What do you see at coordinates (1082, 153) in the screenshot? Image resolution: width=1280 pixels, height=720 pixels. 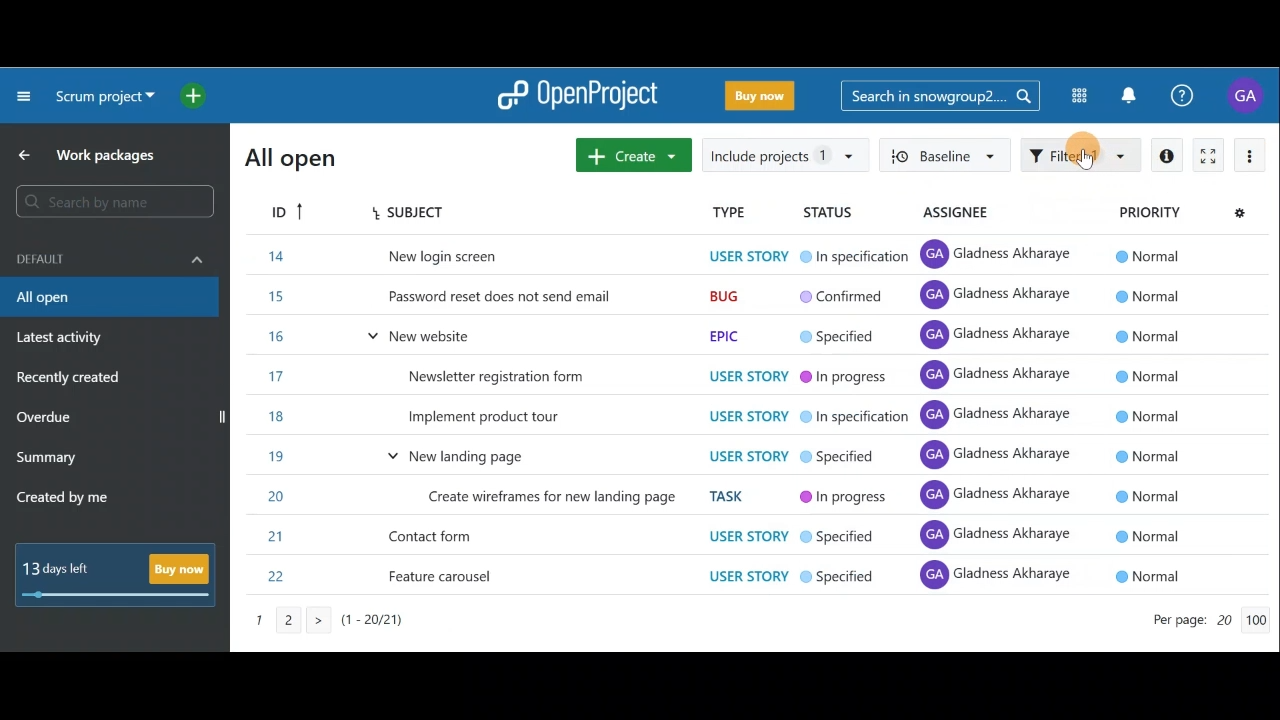 I see `Filter` at bounding box center [1082, 153].